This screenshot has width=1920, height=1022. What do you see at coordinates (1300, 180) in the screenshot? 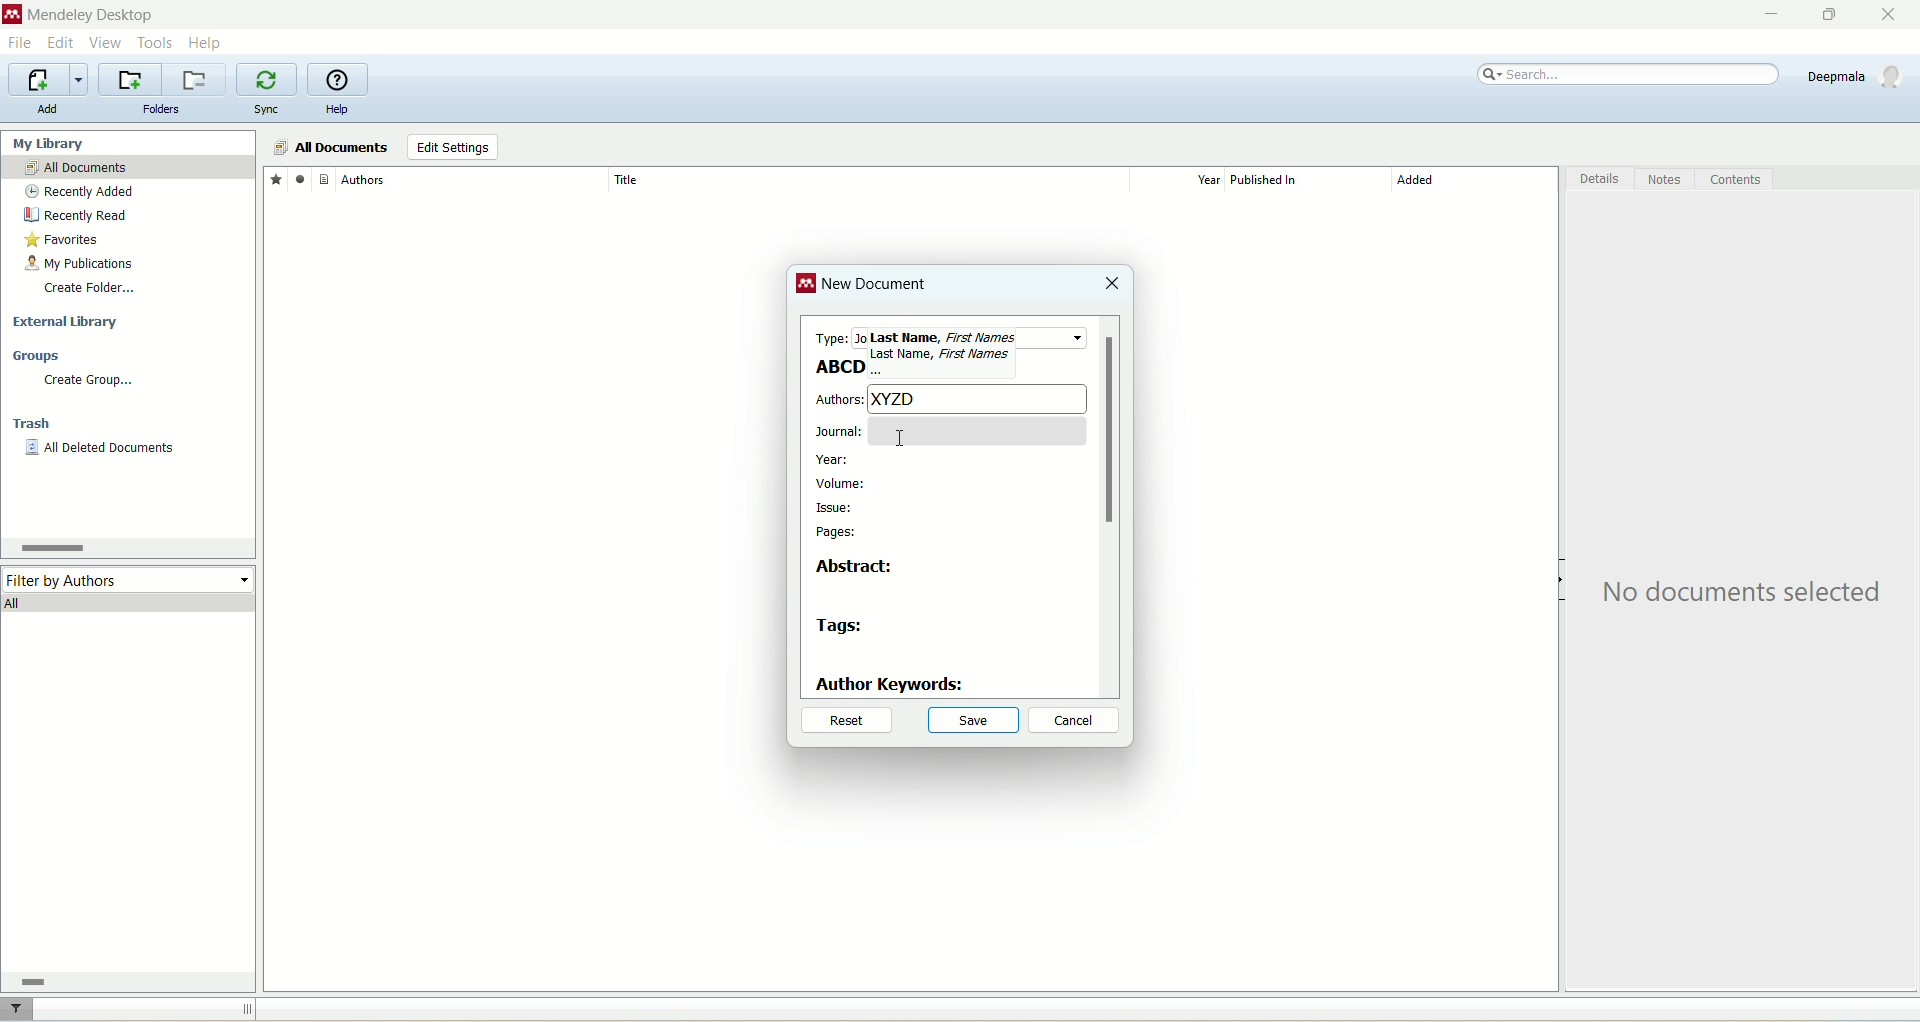
I see `published in` at bounding box center [1300, 180].